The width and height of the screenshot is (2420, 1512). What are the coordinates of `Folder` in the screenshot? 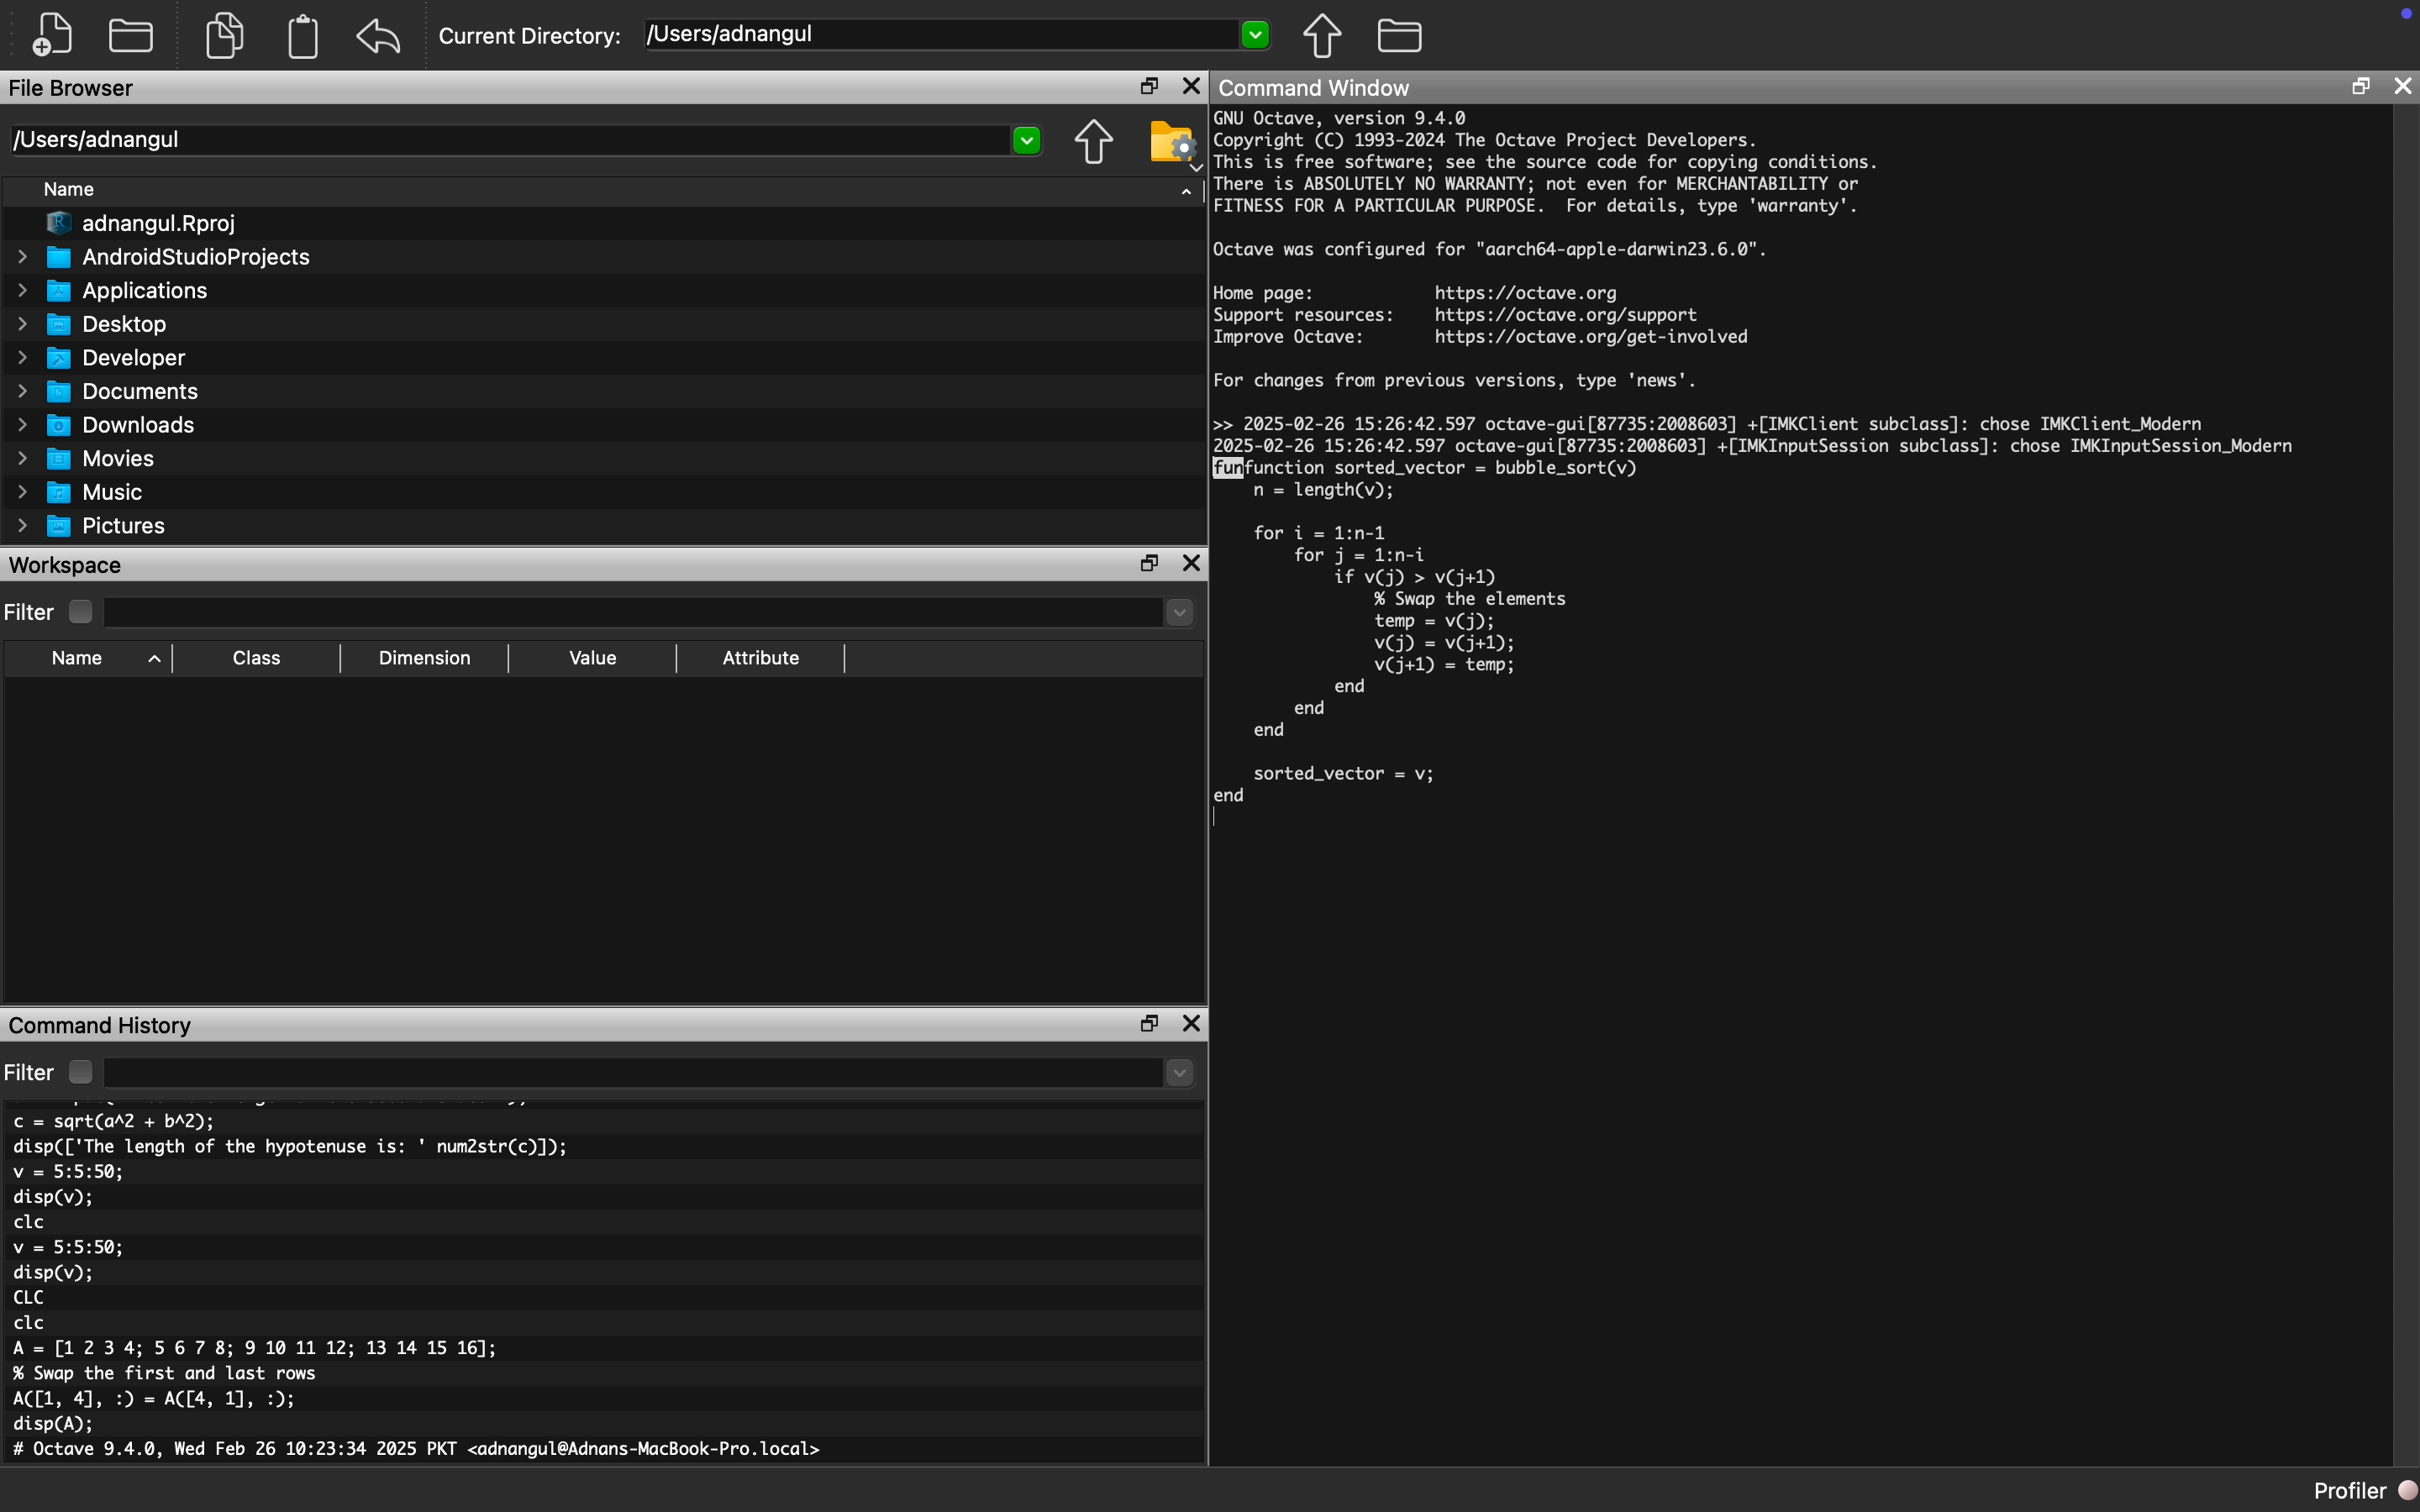 It's located at (1402, 36).